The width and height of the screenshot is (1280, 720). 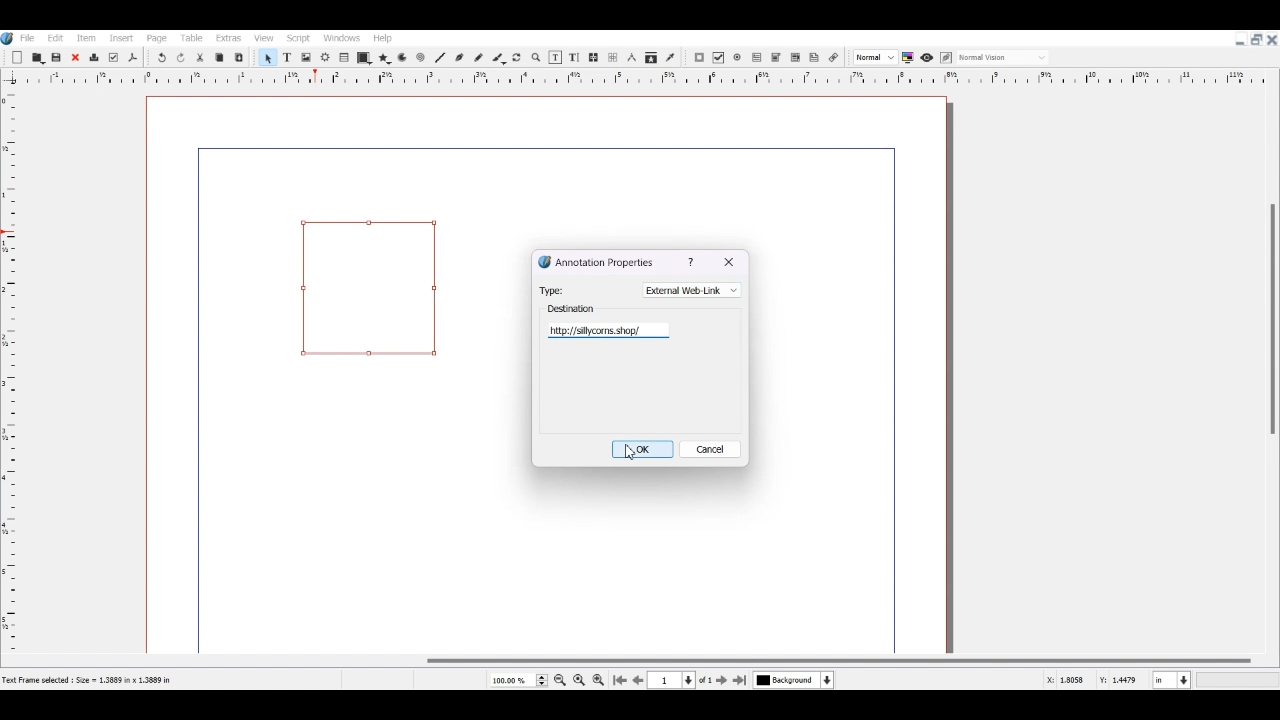 What do you see at coordinates (8, 38) in the screenshot?
I see `Logo` at bounding box center [8, 38].